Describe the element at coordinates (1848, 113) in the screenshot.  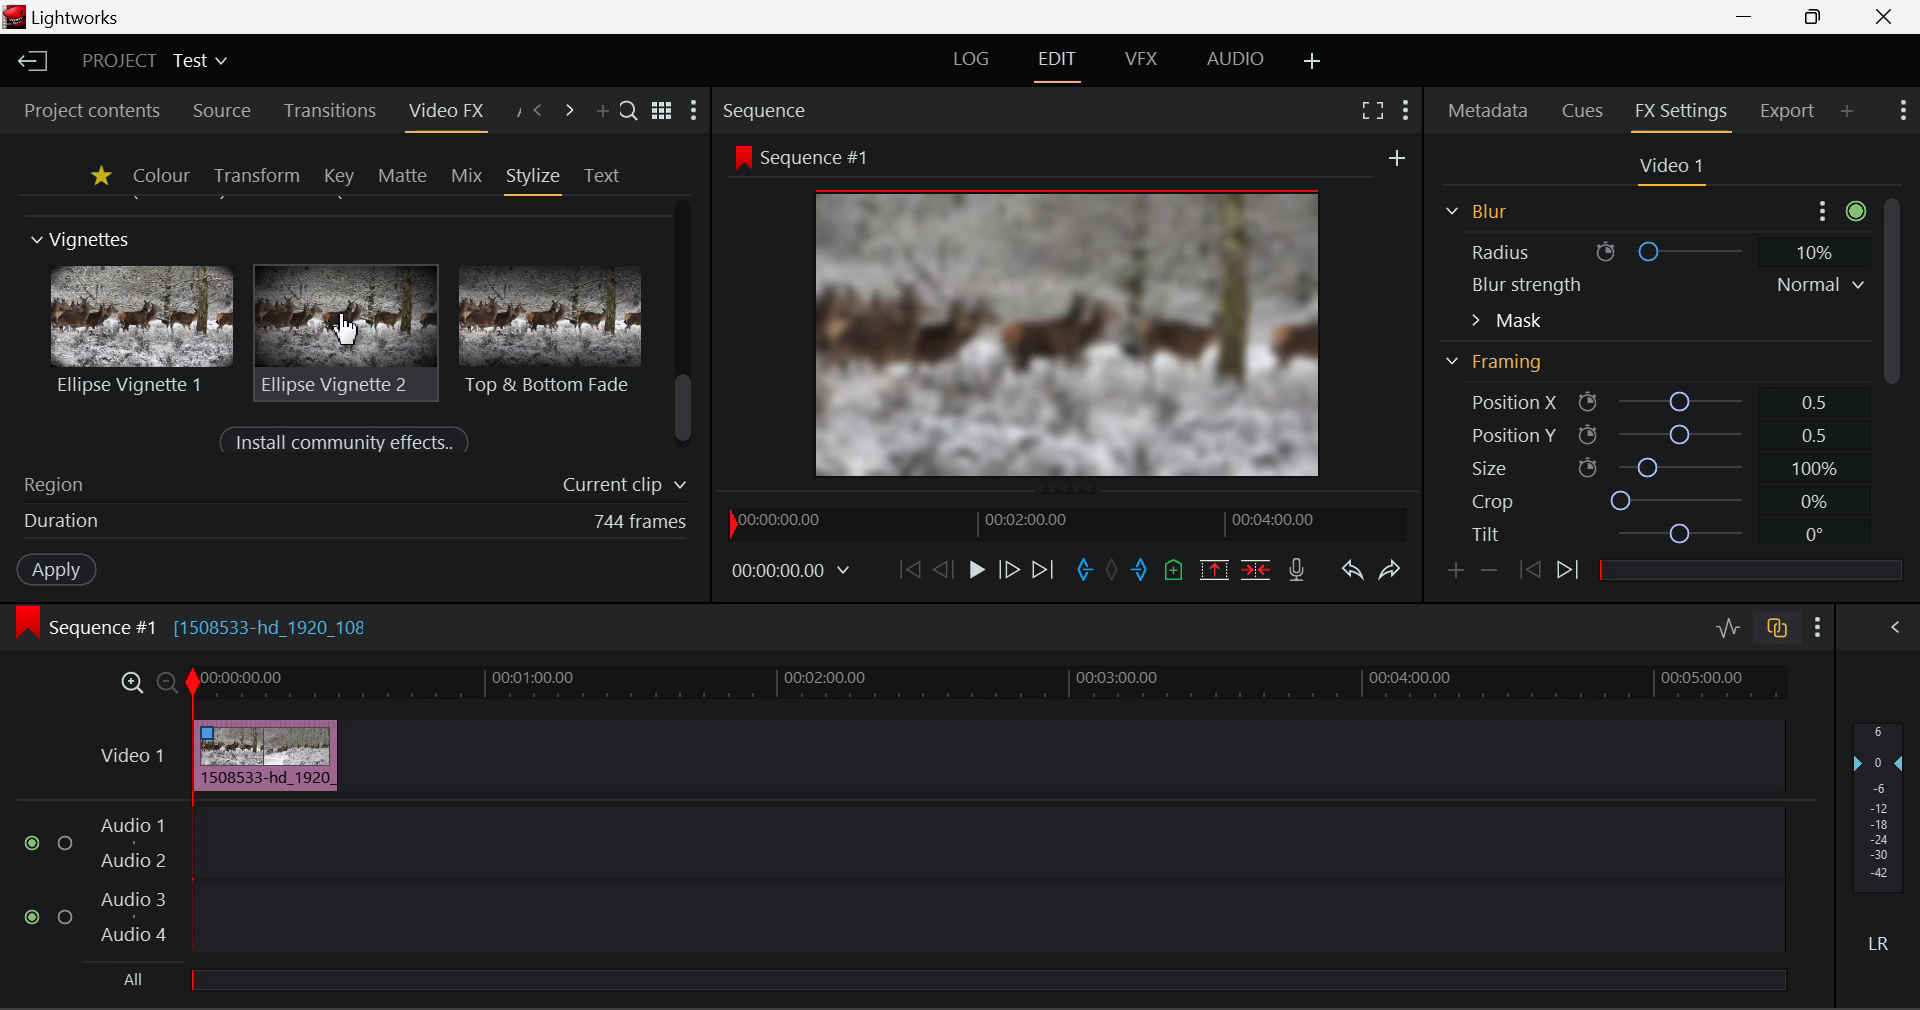
I see `Add Panel` at that location.